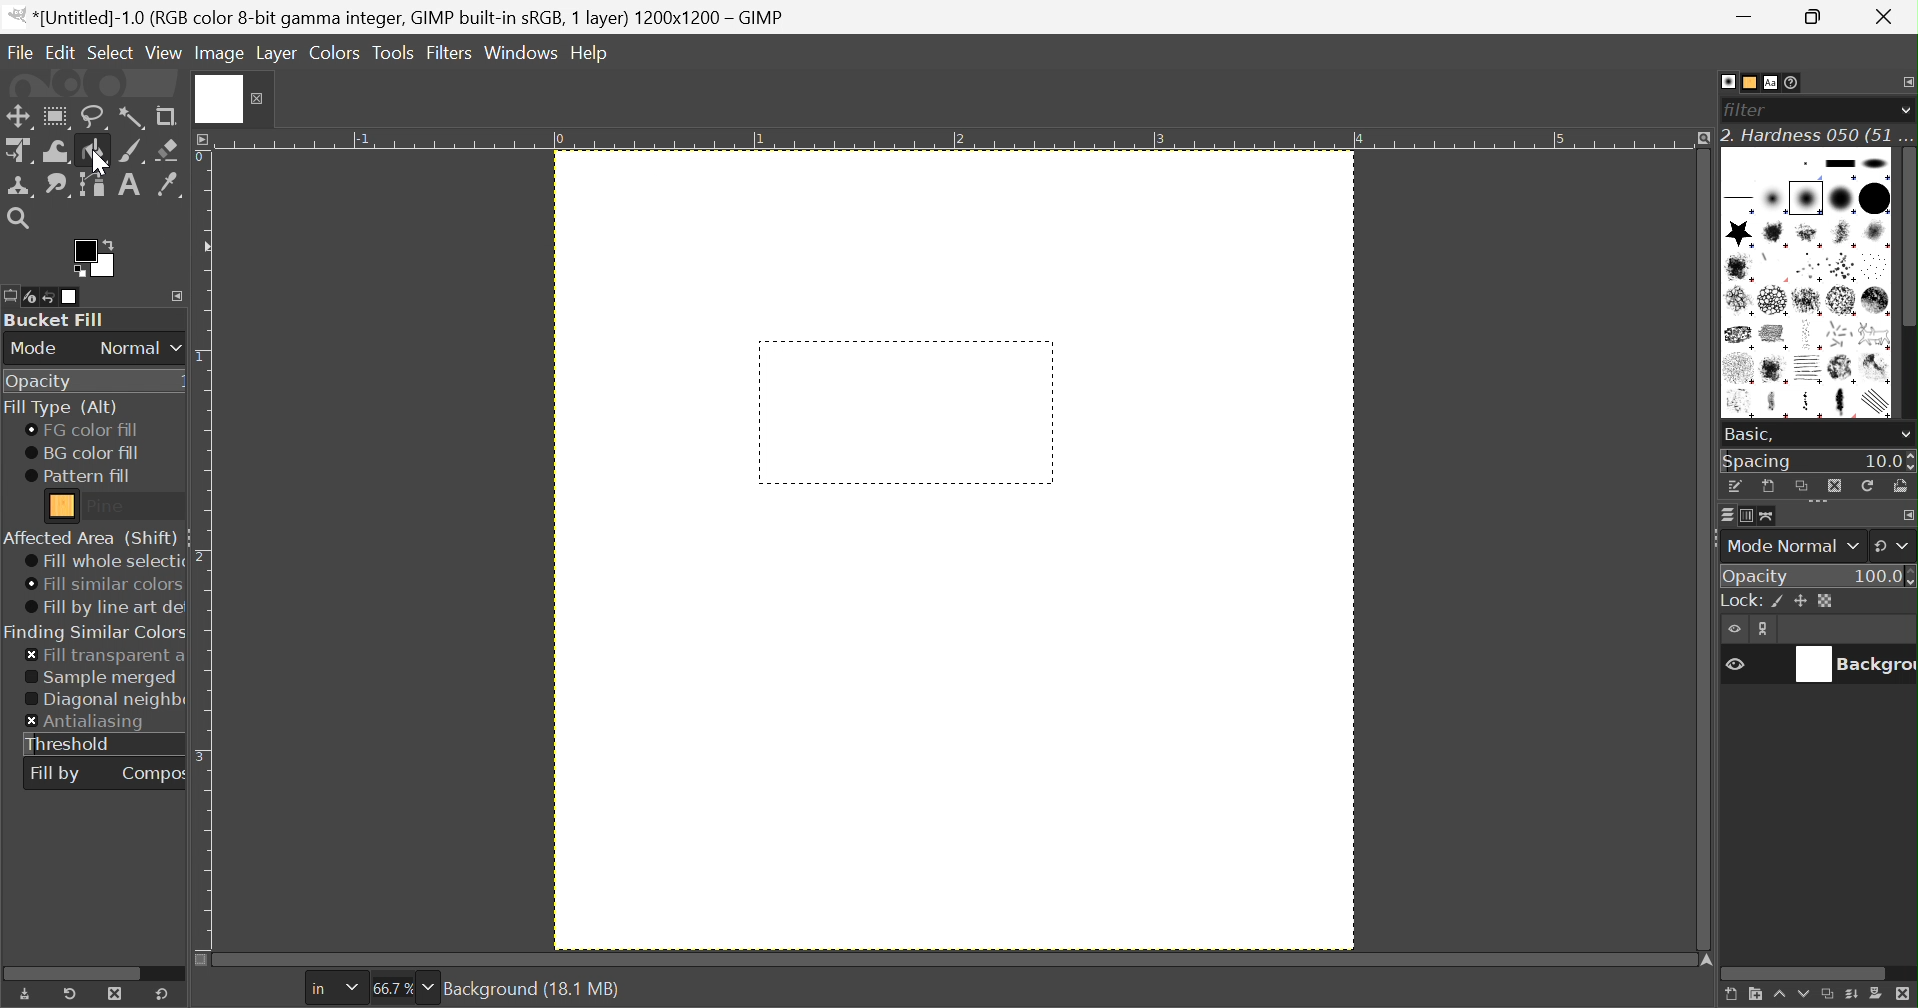 The width and height of the screenshot is (1918, 1008). Describe the element at coordinates (1777, 234) in the screenshot. I see `Acrylic` at that location.